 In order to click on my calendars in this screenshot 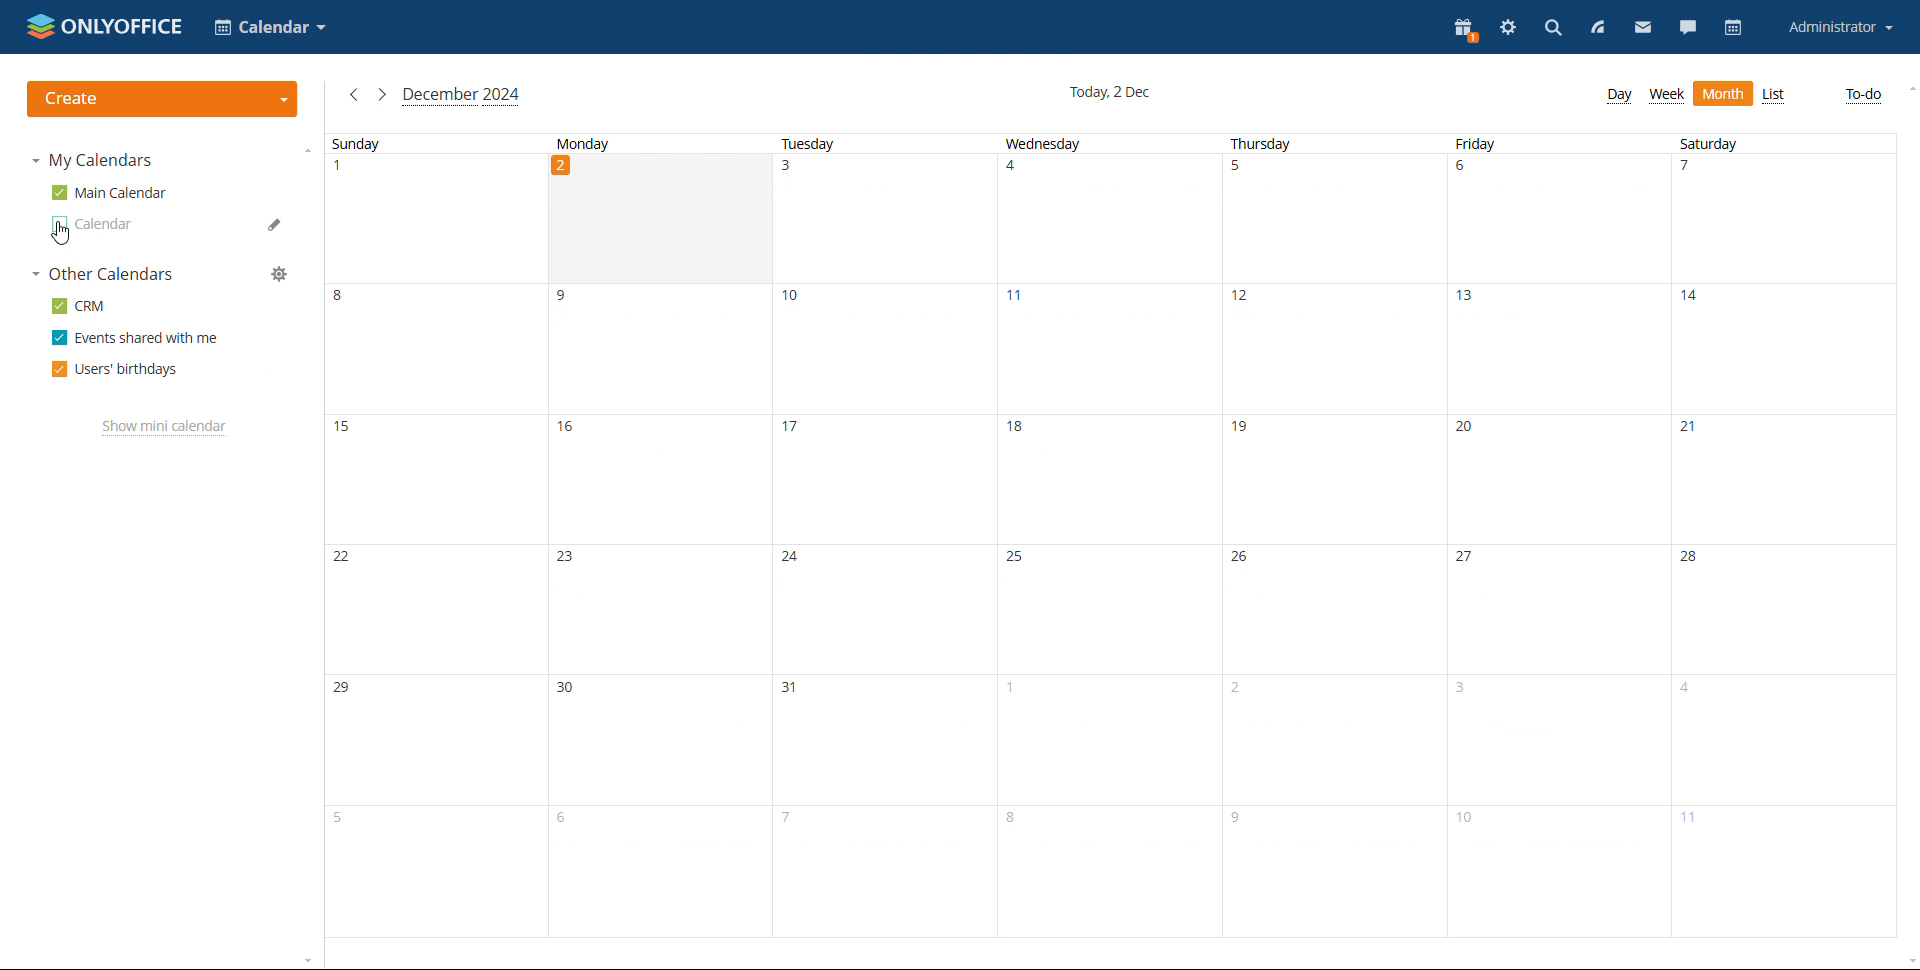, I will do `click(95, 161)`.